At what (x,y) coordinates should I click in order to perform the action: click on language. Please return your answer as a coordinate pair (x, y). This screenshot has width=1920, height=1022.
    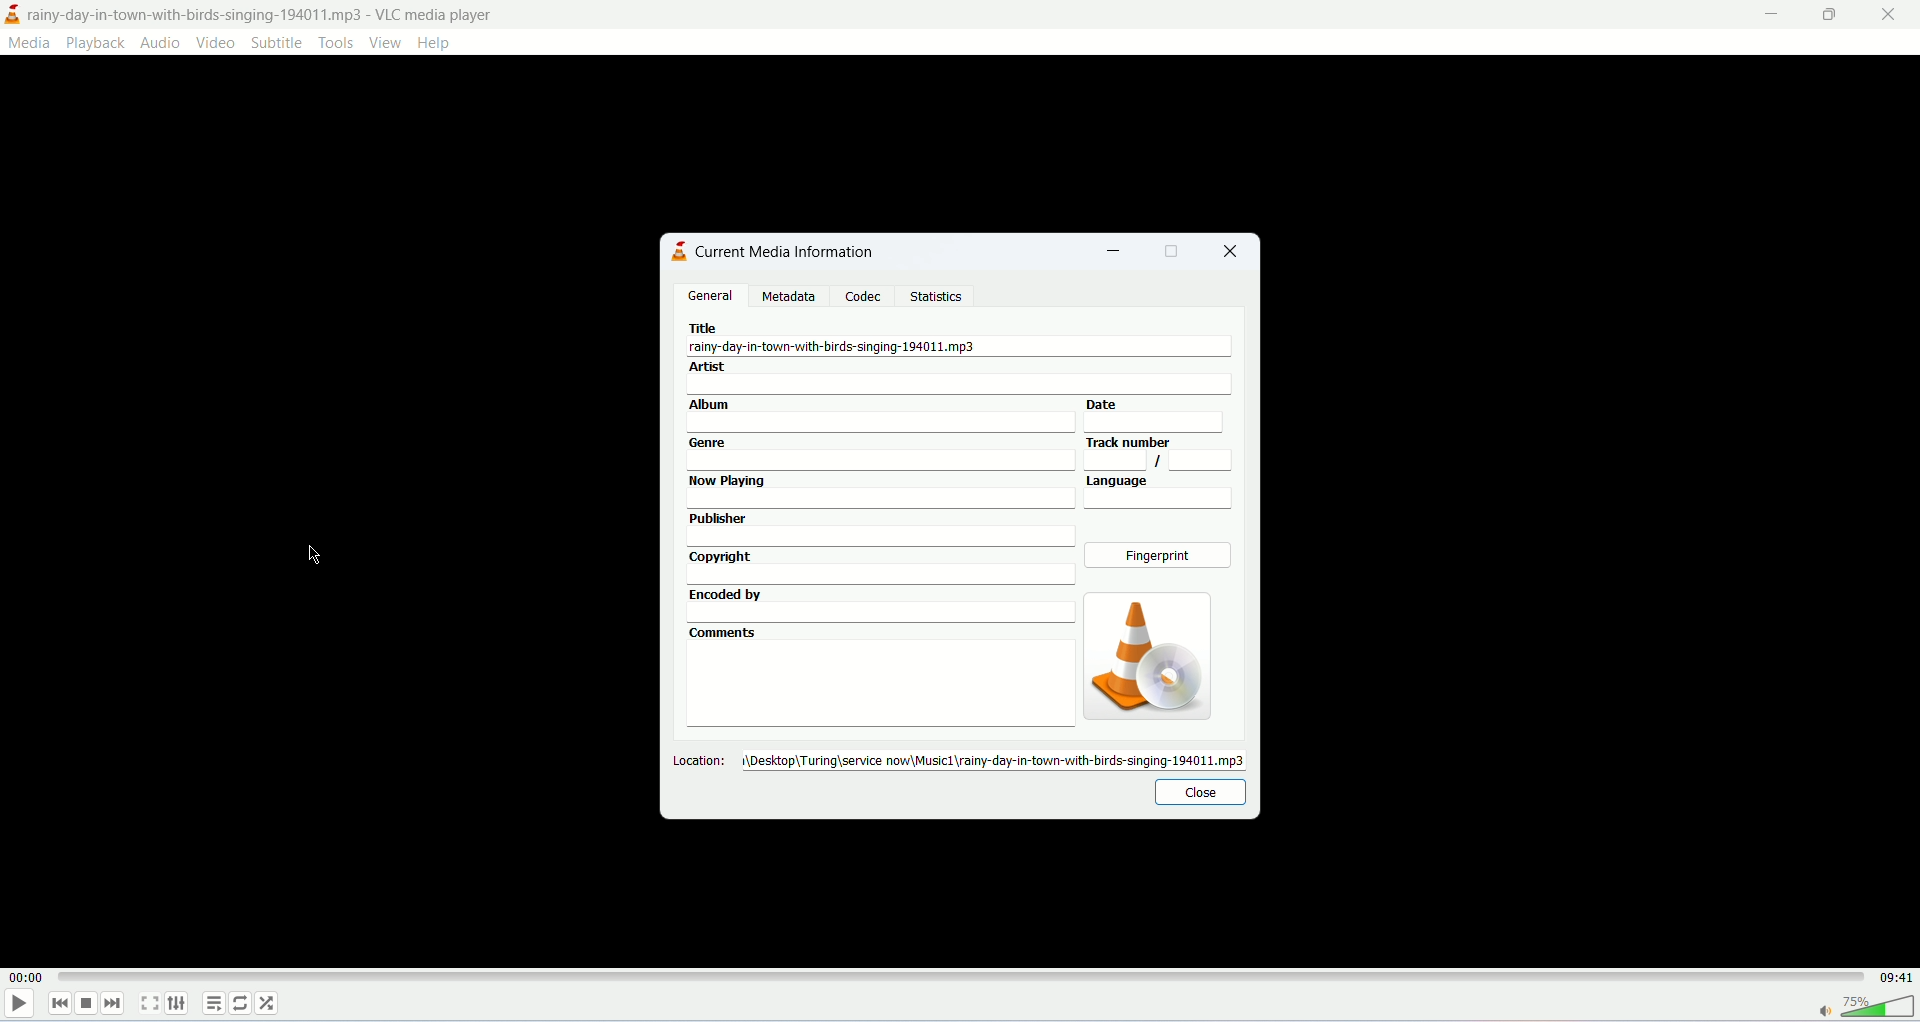
    Looking at the image, I should click on (1159, 494).